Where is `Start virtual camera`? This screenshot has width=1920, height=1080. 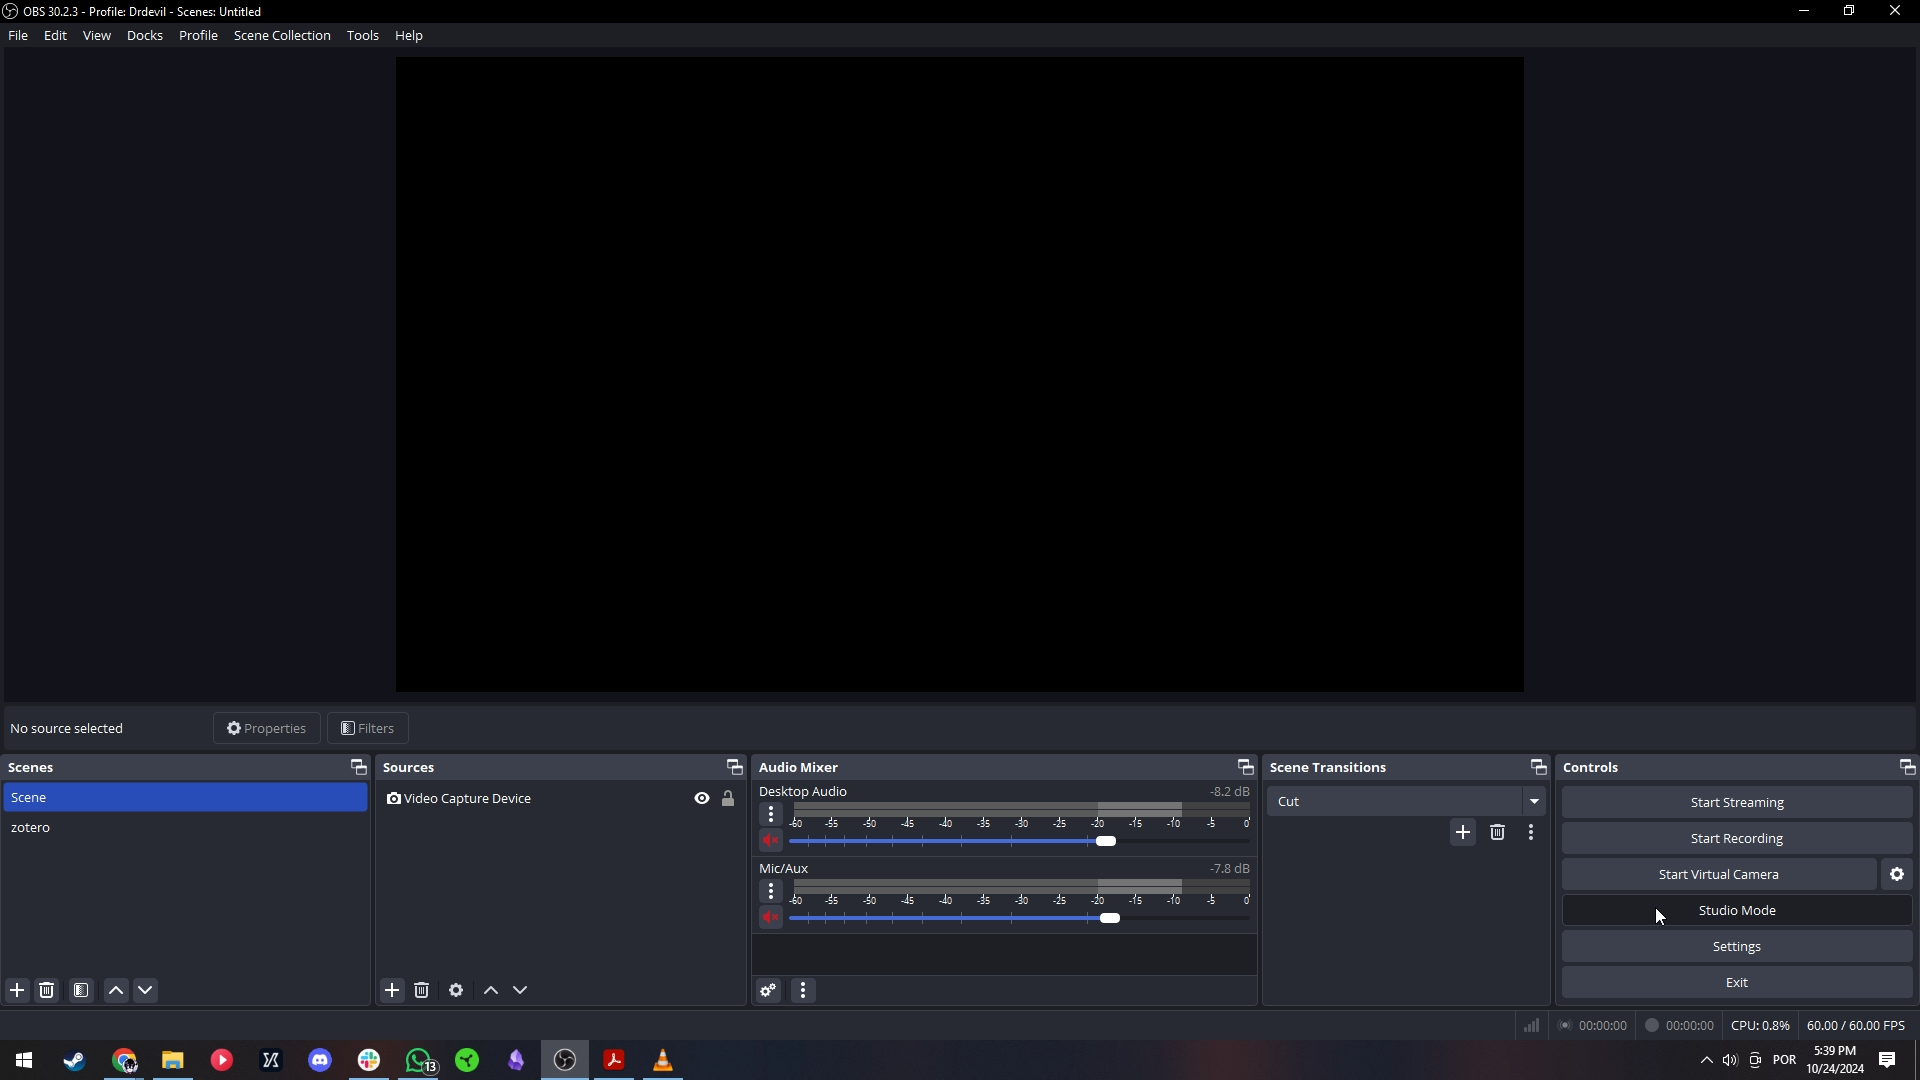
Start virtual camera is located at coordinates (1720, 873).